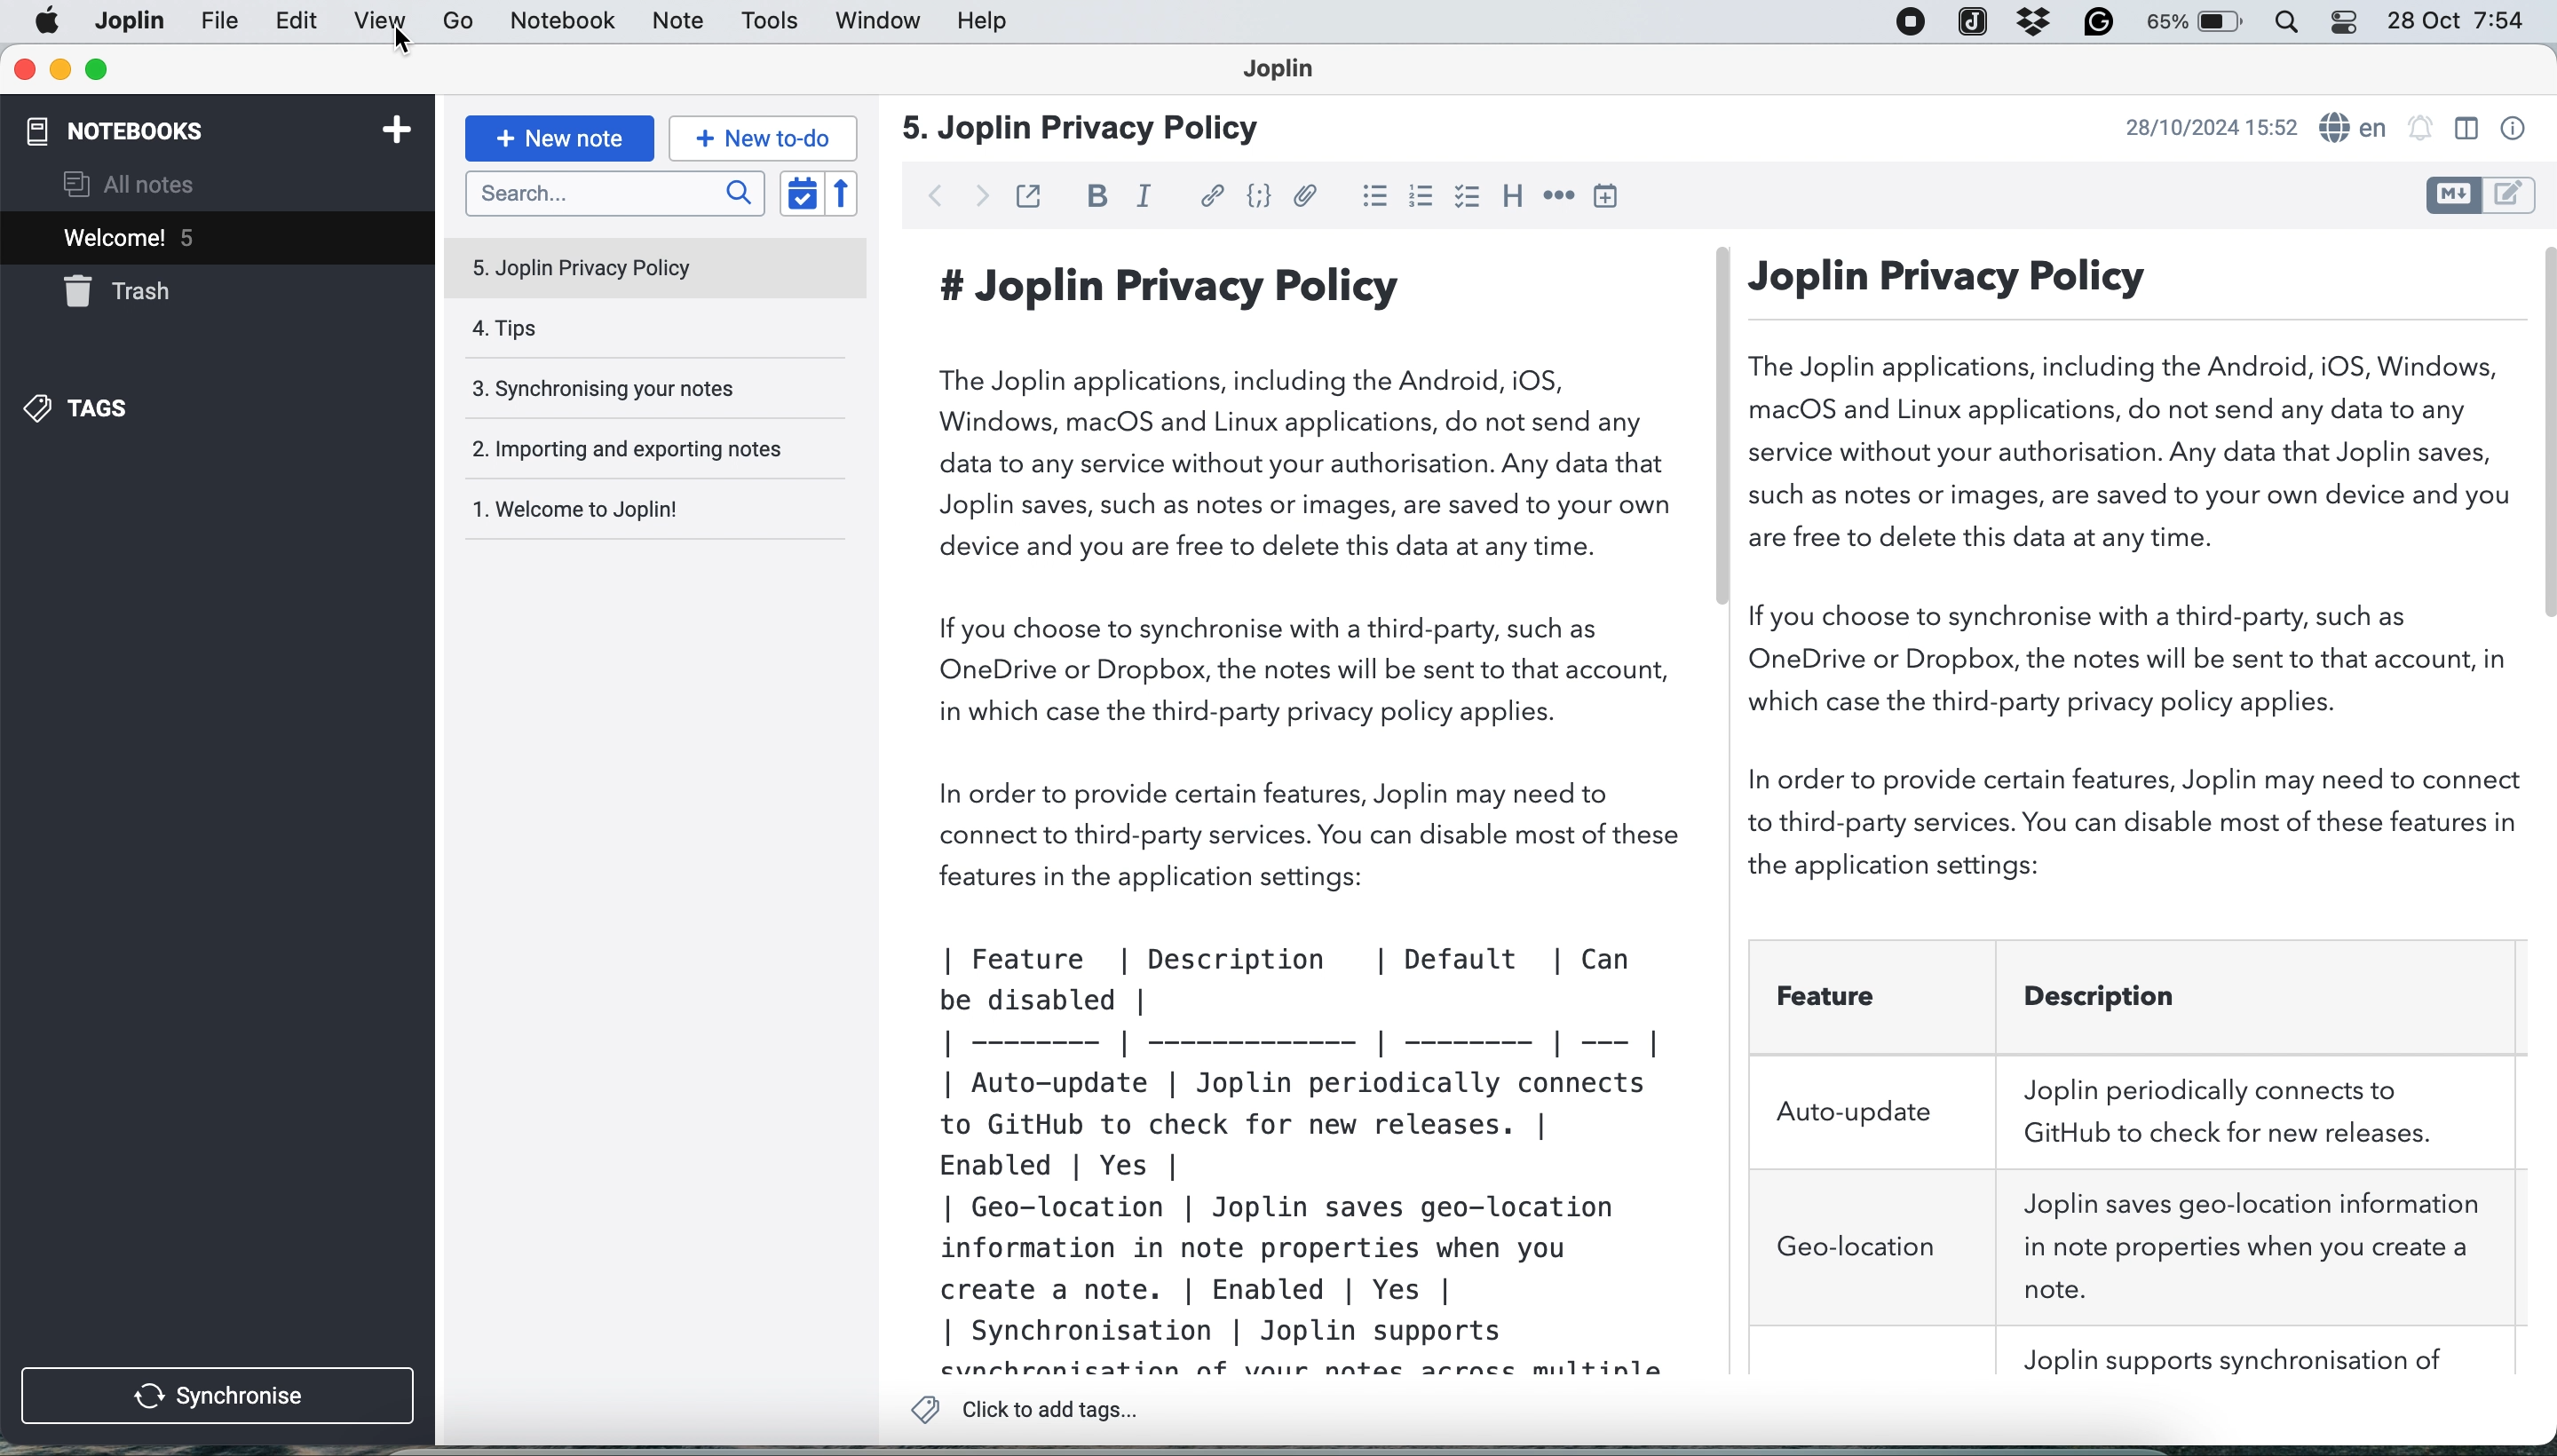  Describe the element at coordinates (1468, 200) in the screenshot. I see `checkbox` at that location.